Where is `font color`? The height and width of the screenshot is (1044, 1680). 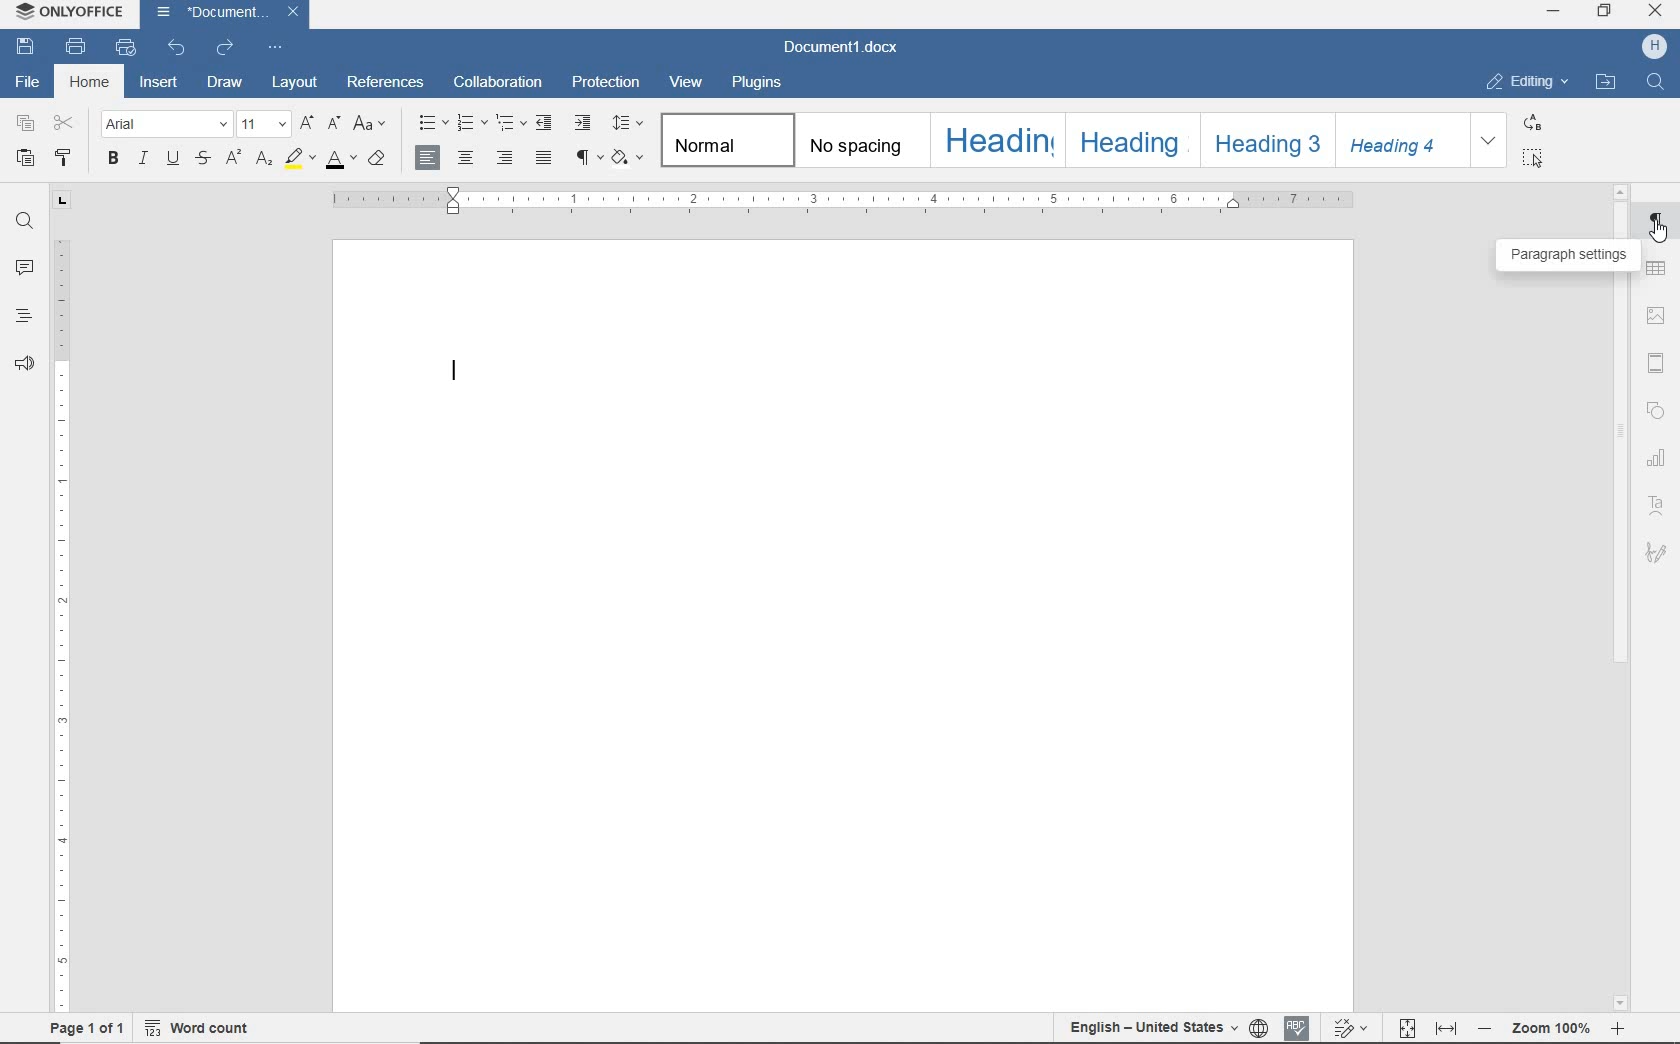
font color is located at coordinates (339, 160).